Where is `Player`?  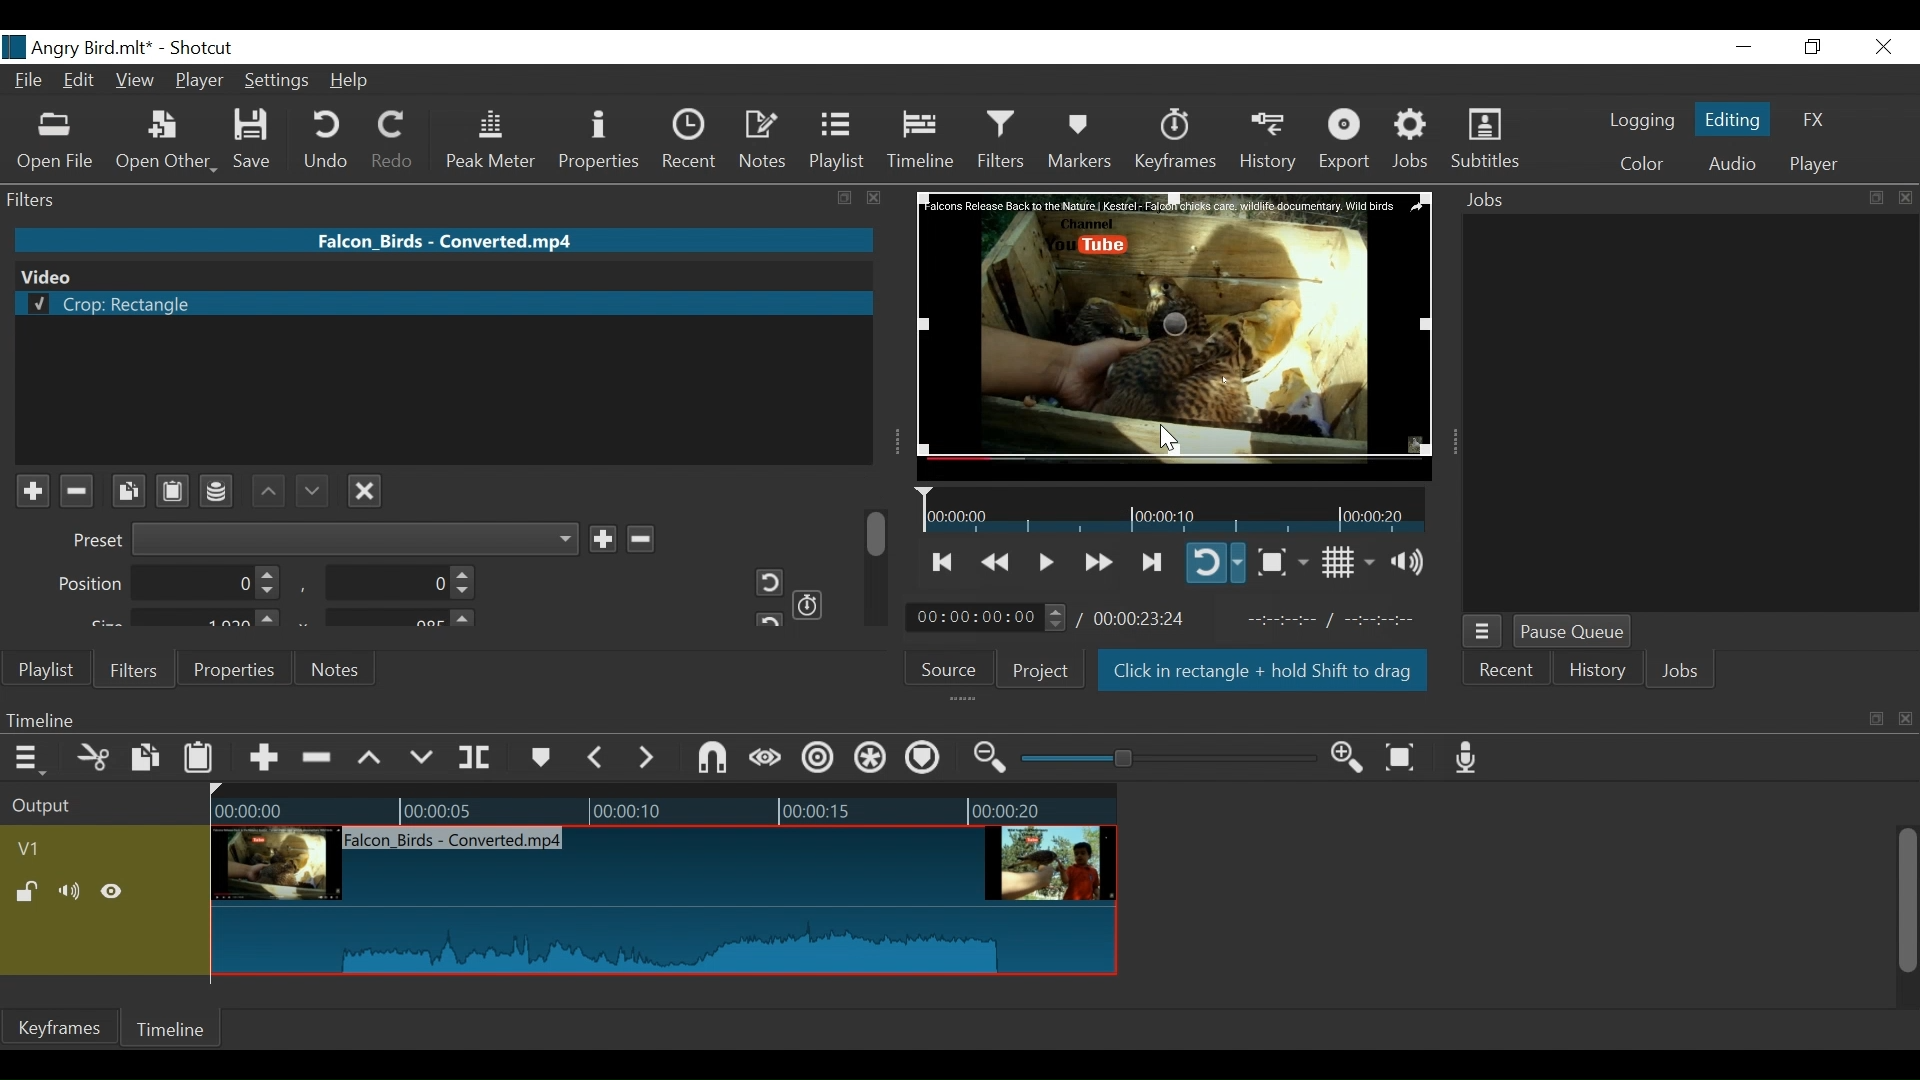
Player is located at coordinates (1814, 165).